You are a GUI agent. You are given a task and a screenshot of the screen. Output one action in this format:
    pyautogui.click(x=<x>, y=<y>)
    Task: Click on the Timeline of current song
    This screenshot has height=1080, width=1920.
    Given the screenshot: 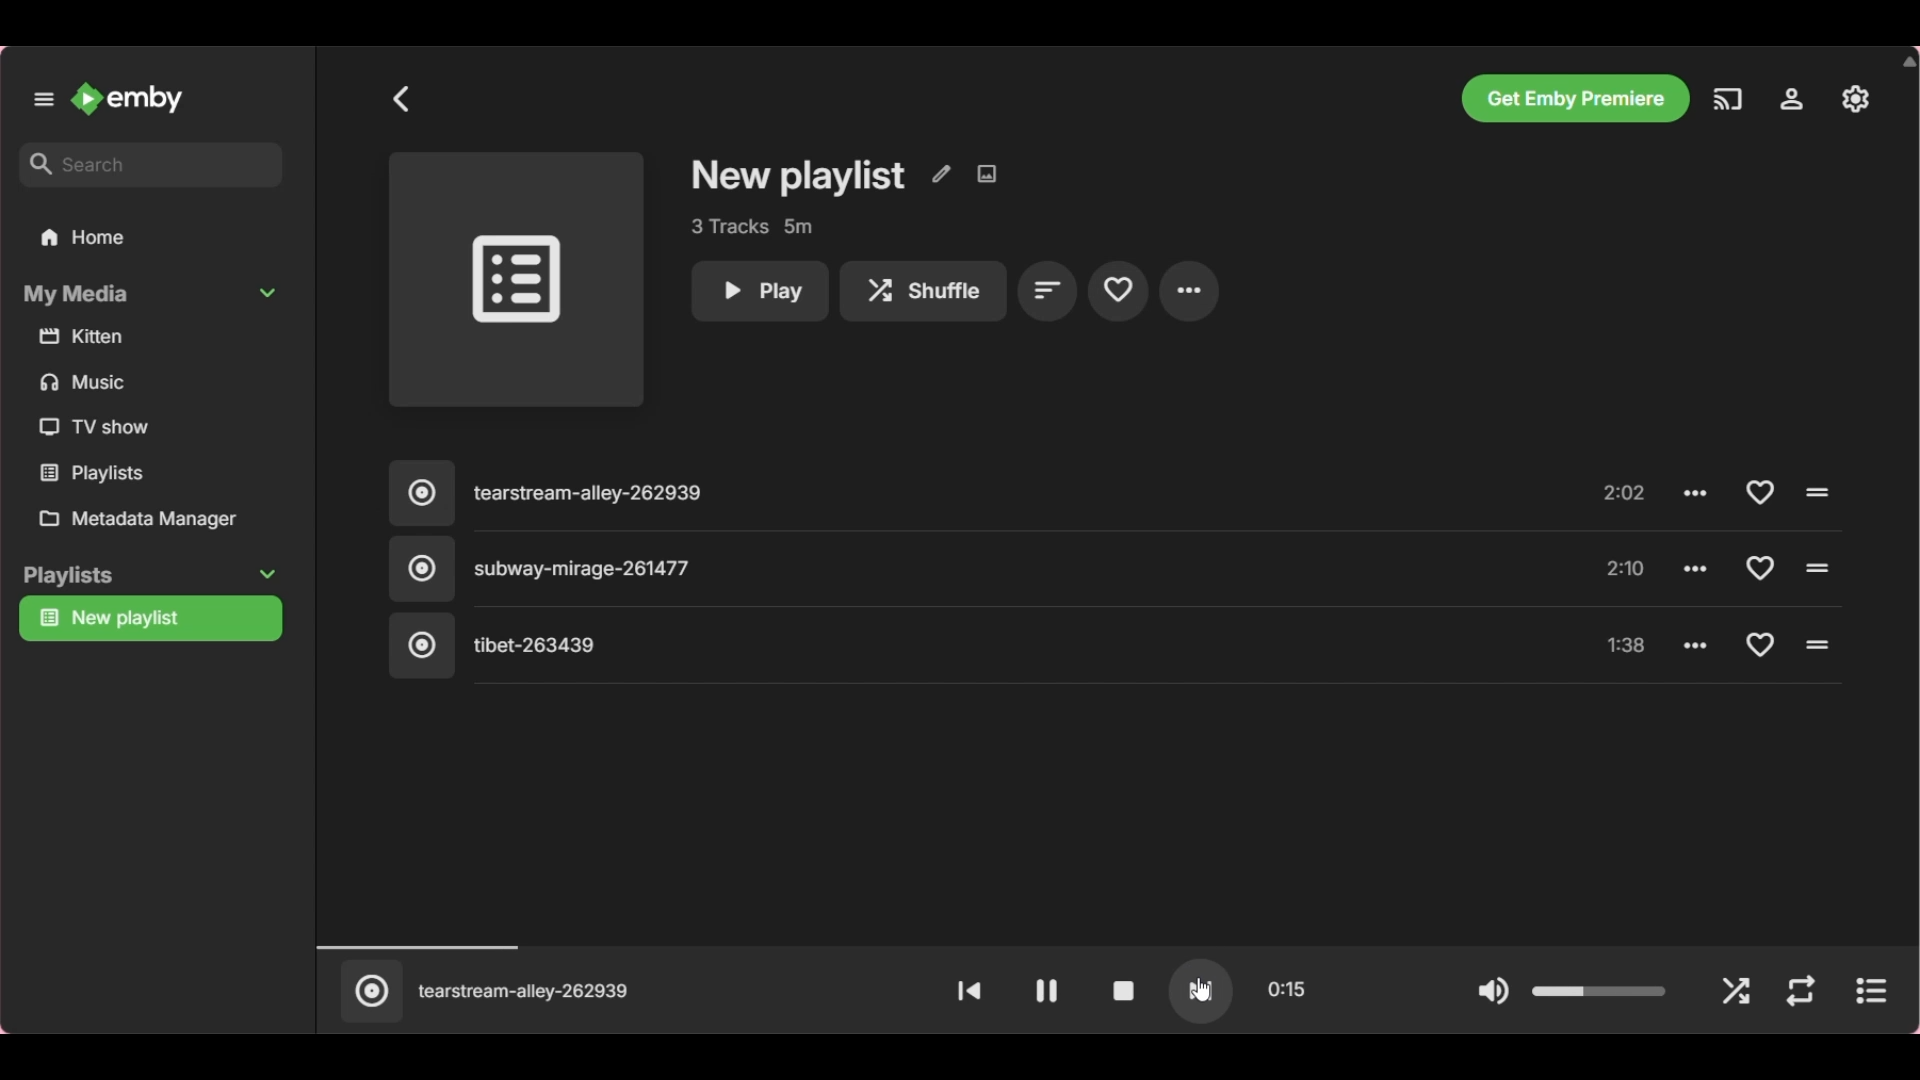 What is the action you would take?
    pyautogui.click(x=1100, y=944)
    